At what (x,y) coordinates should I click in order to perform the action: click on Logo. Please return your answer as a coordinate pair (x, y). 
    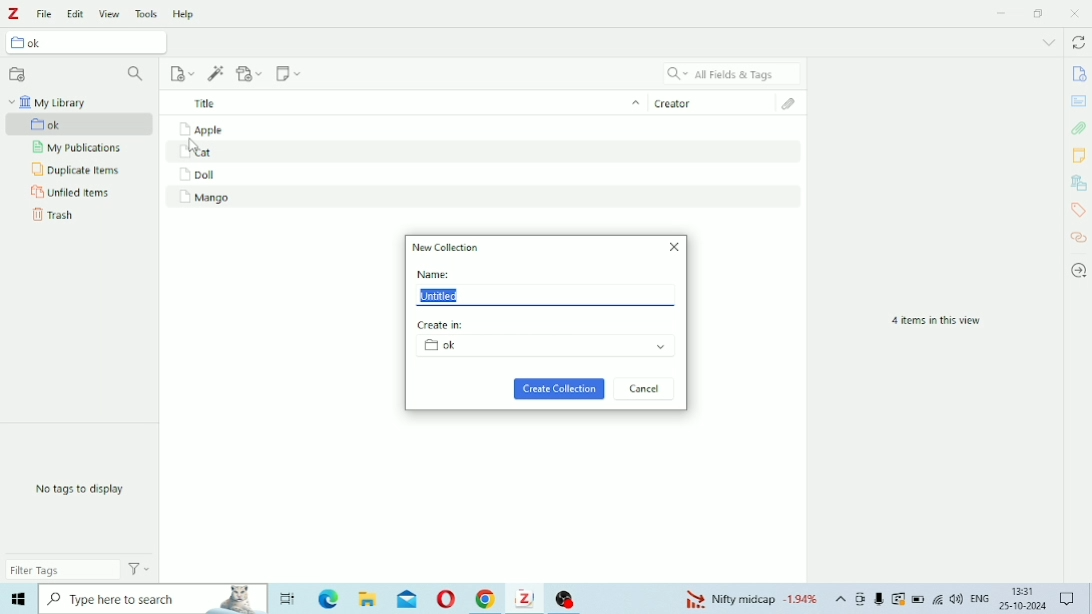
    Looking at the image, I should click on (12, 14).